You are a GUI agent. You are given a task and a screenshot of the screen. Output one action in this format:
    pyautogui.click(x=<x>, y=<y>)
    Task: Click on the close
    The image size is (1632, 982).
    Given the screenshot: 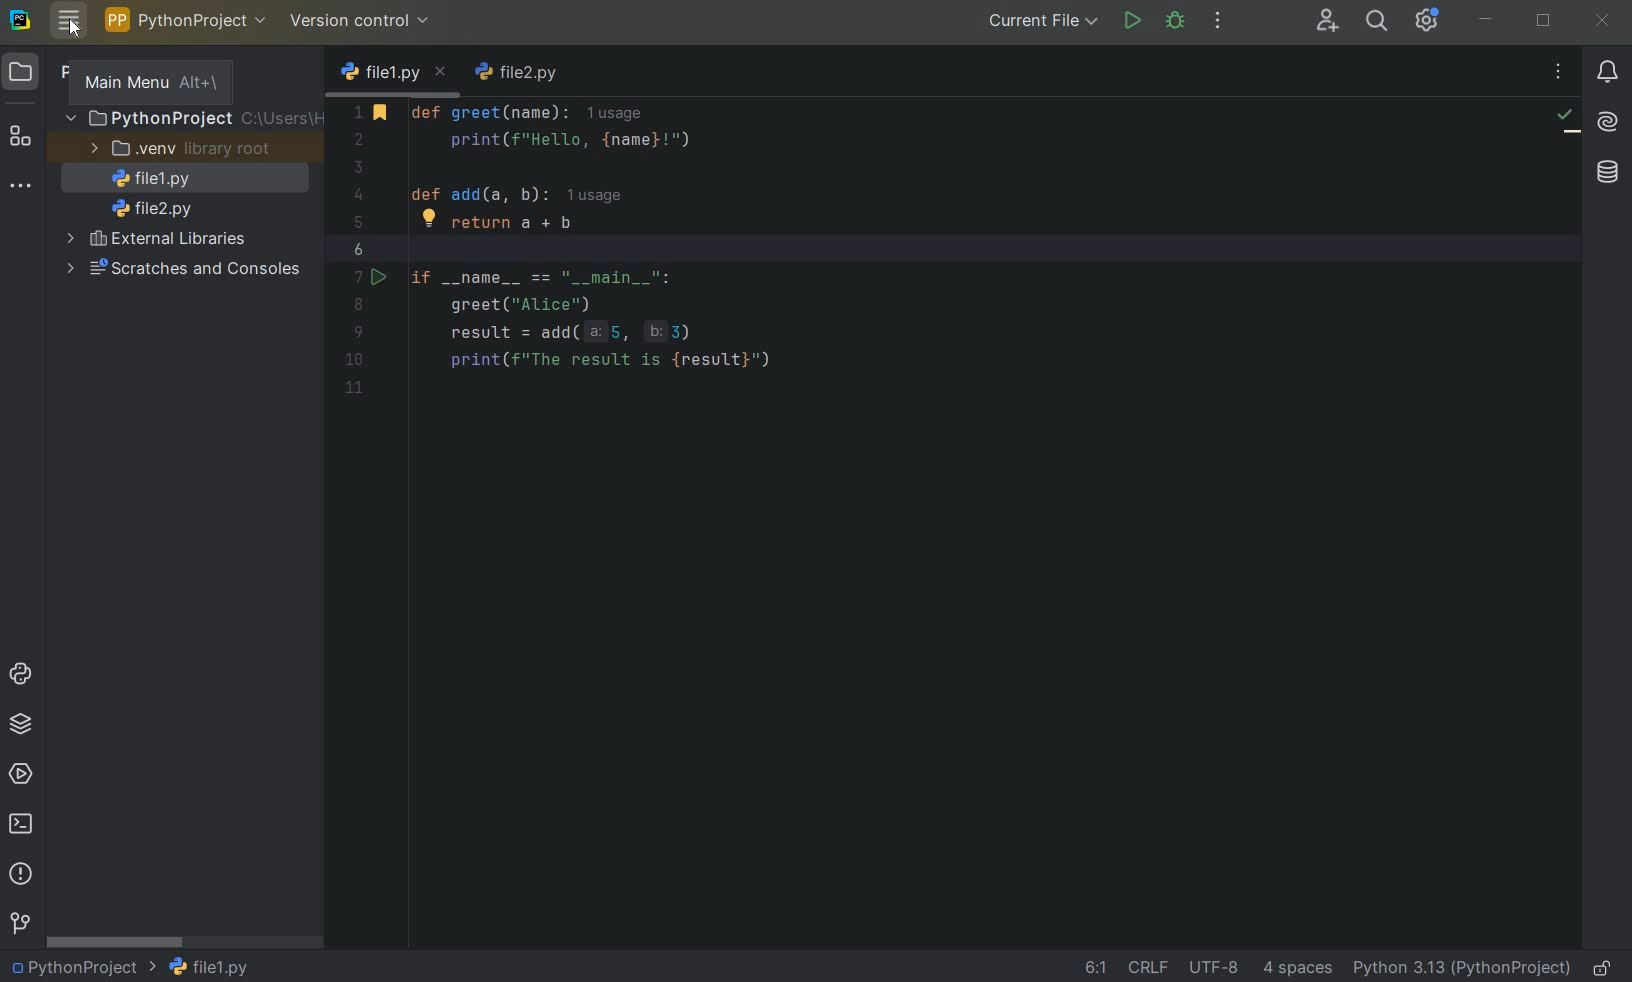 What is the action you would take?
    pyautogui.click(x=1605, y=21)
    